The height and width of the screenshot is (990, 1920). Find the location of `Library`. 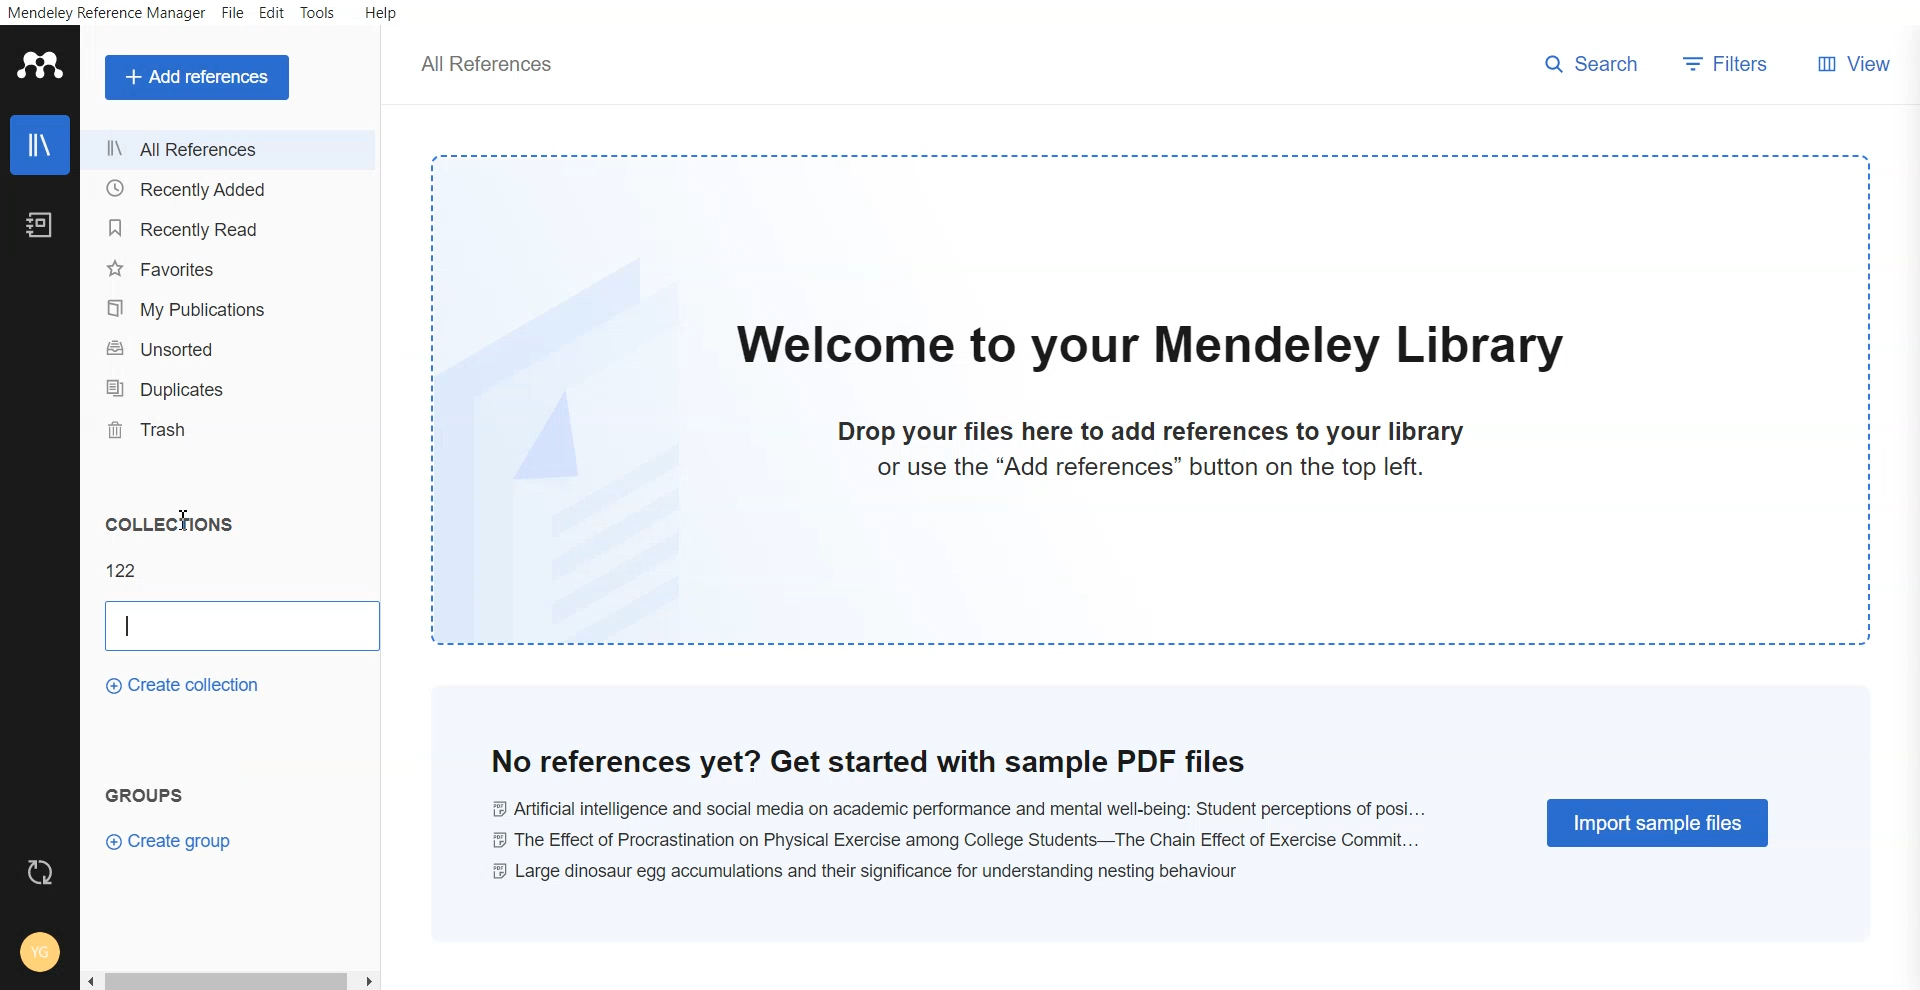

Library is located at coordinates (41, 145).